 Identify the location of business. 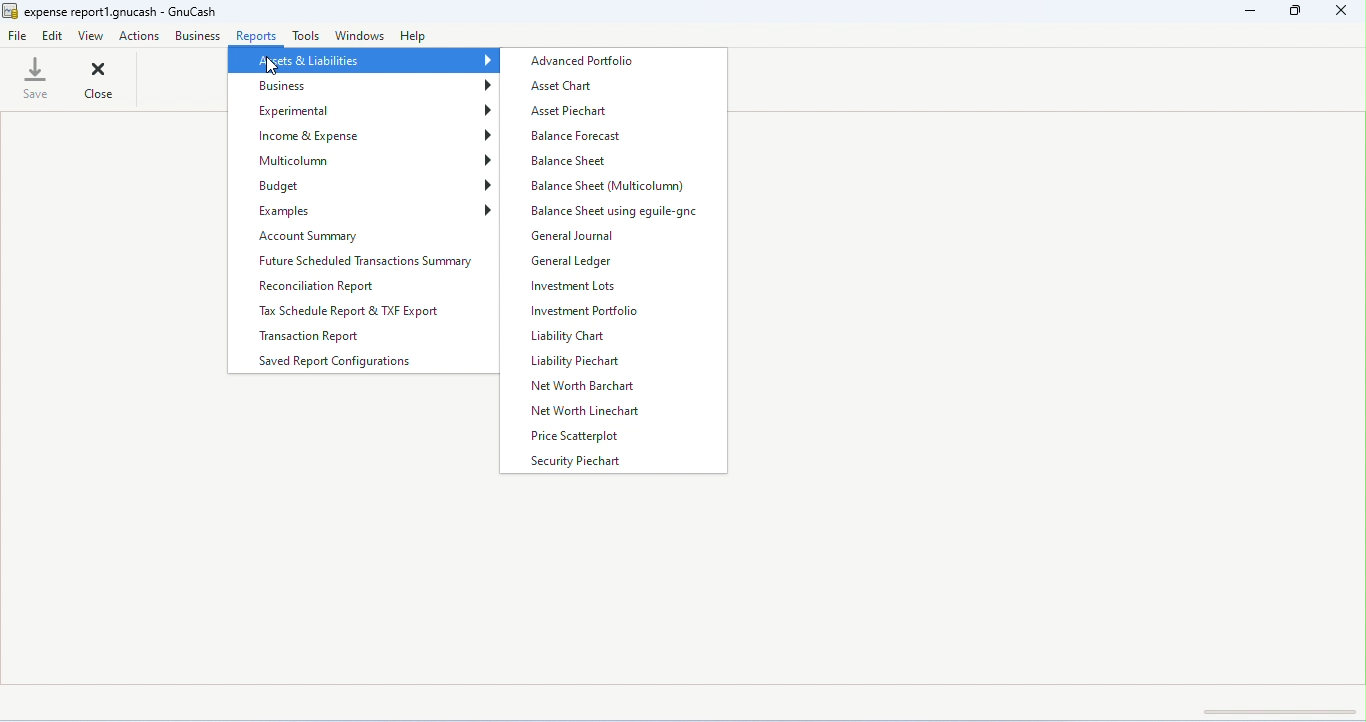
(197, 35).